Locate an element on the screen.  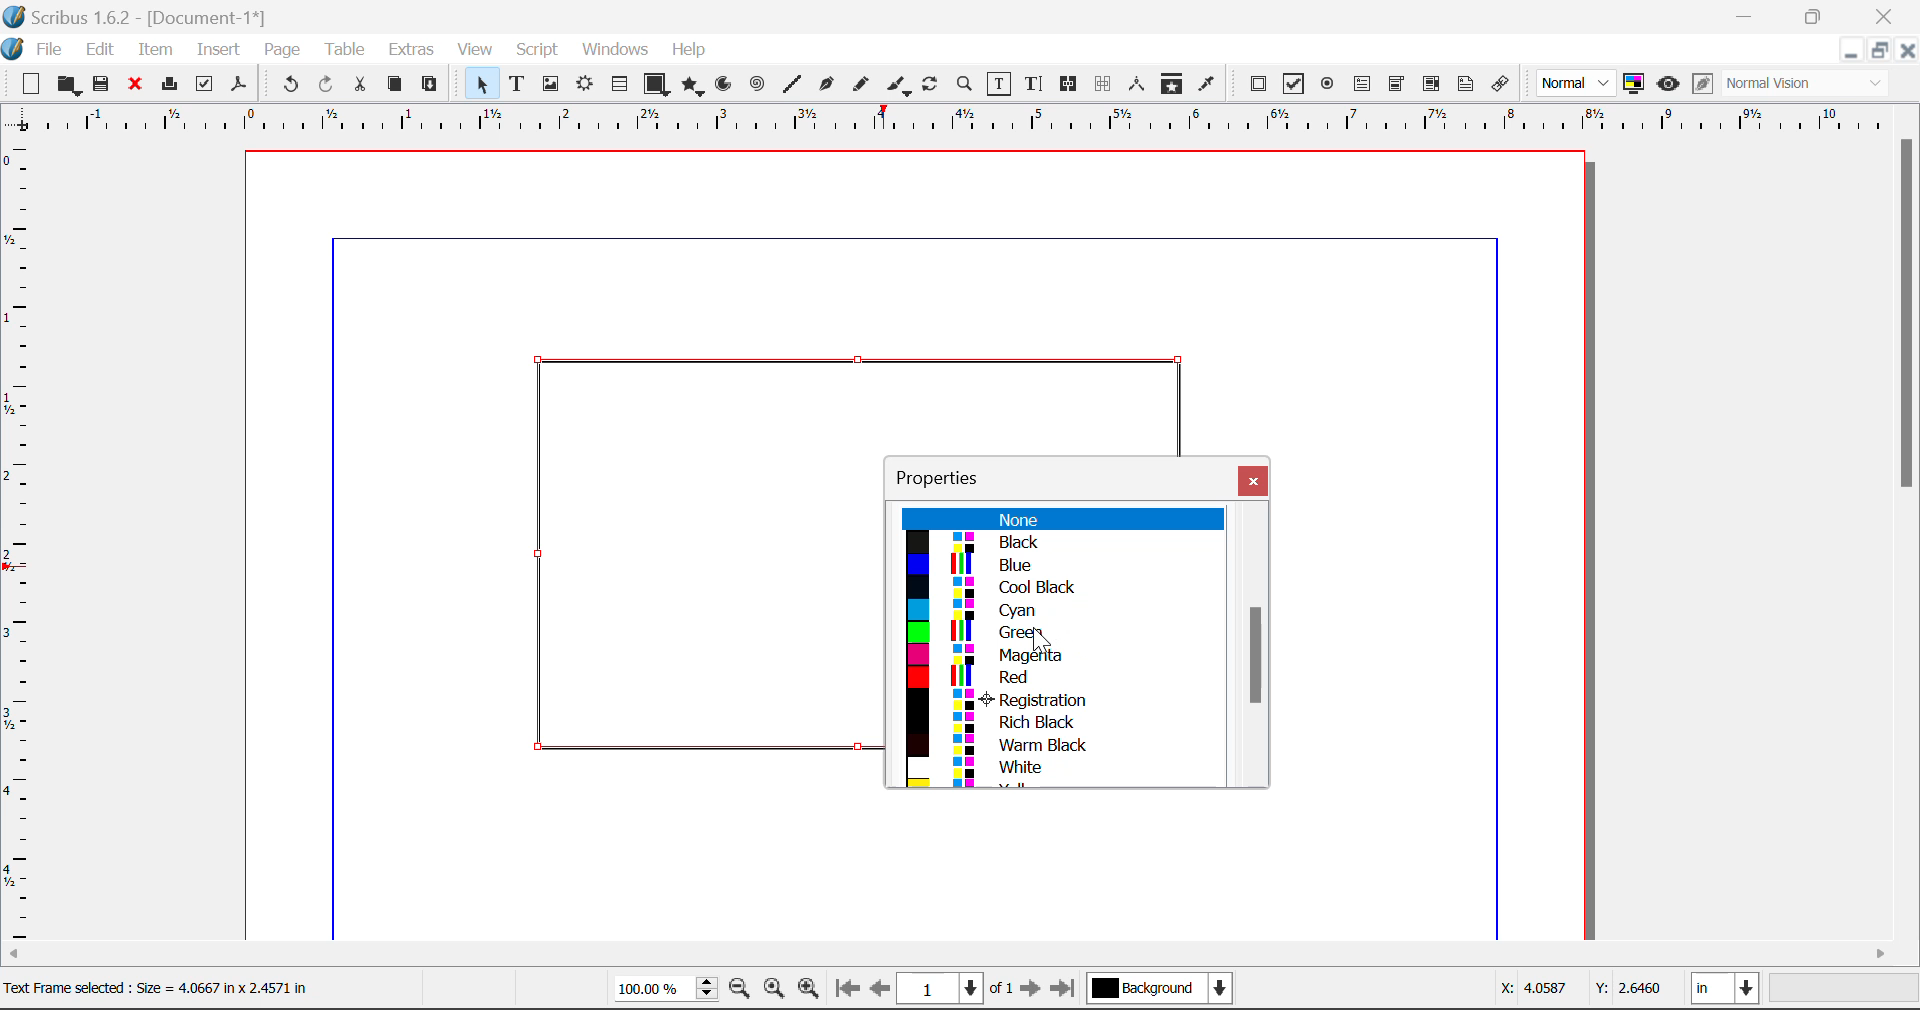
Restore Down is located at coordinates (1748, 16).